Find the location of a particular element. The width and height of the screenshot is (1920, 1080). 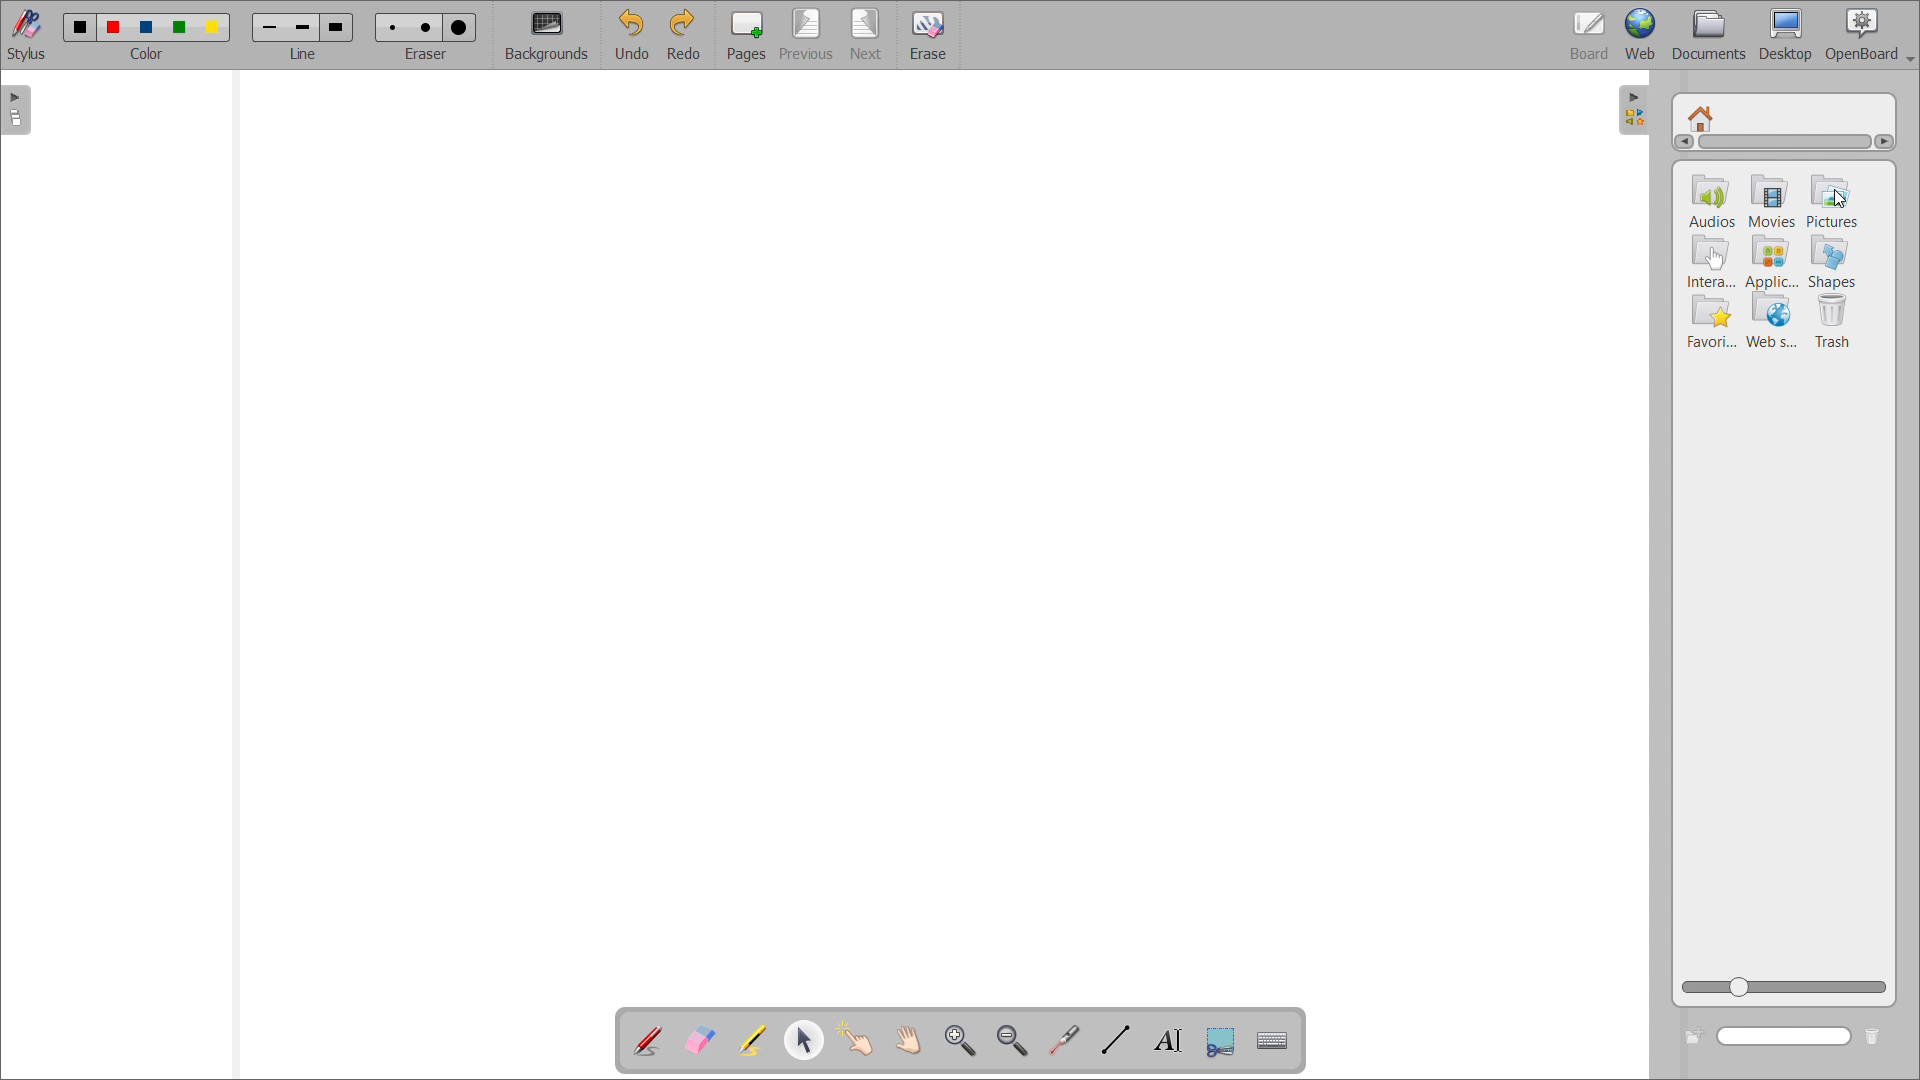

select eraser size is located at coordinates (427, 35).